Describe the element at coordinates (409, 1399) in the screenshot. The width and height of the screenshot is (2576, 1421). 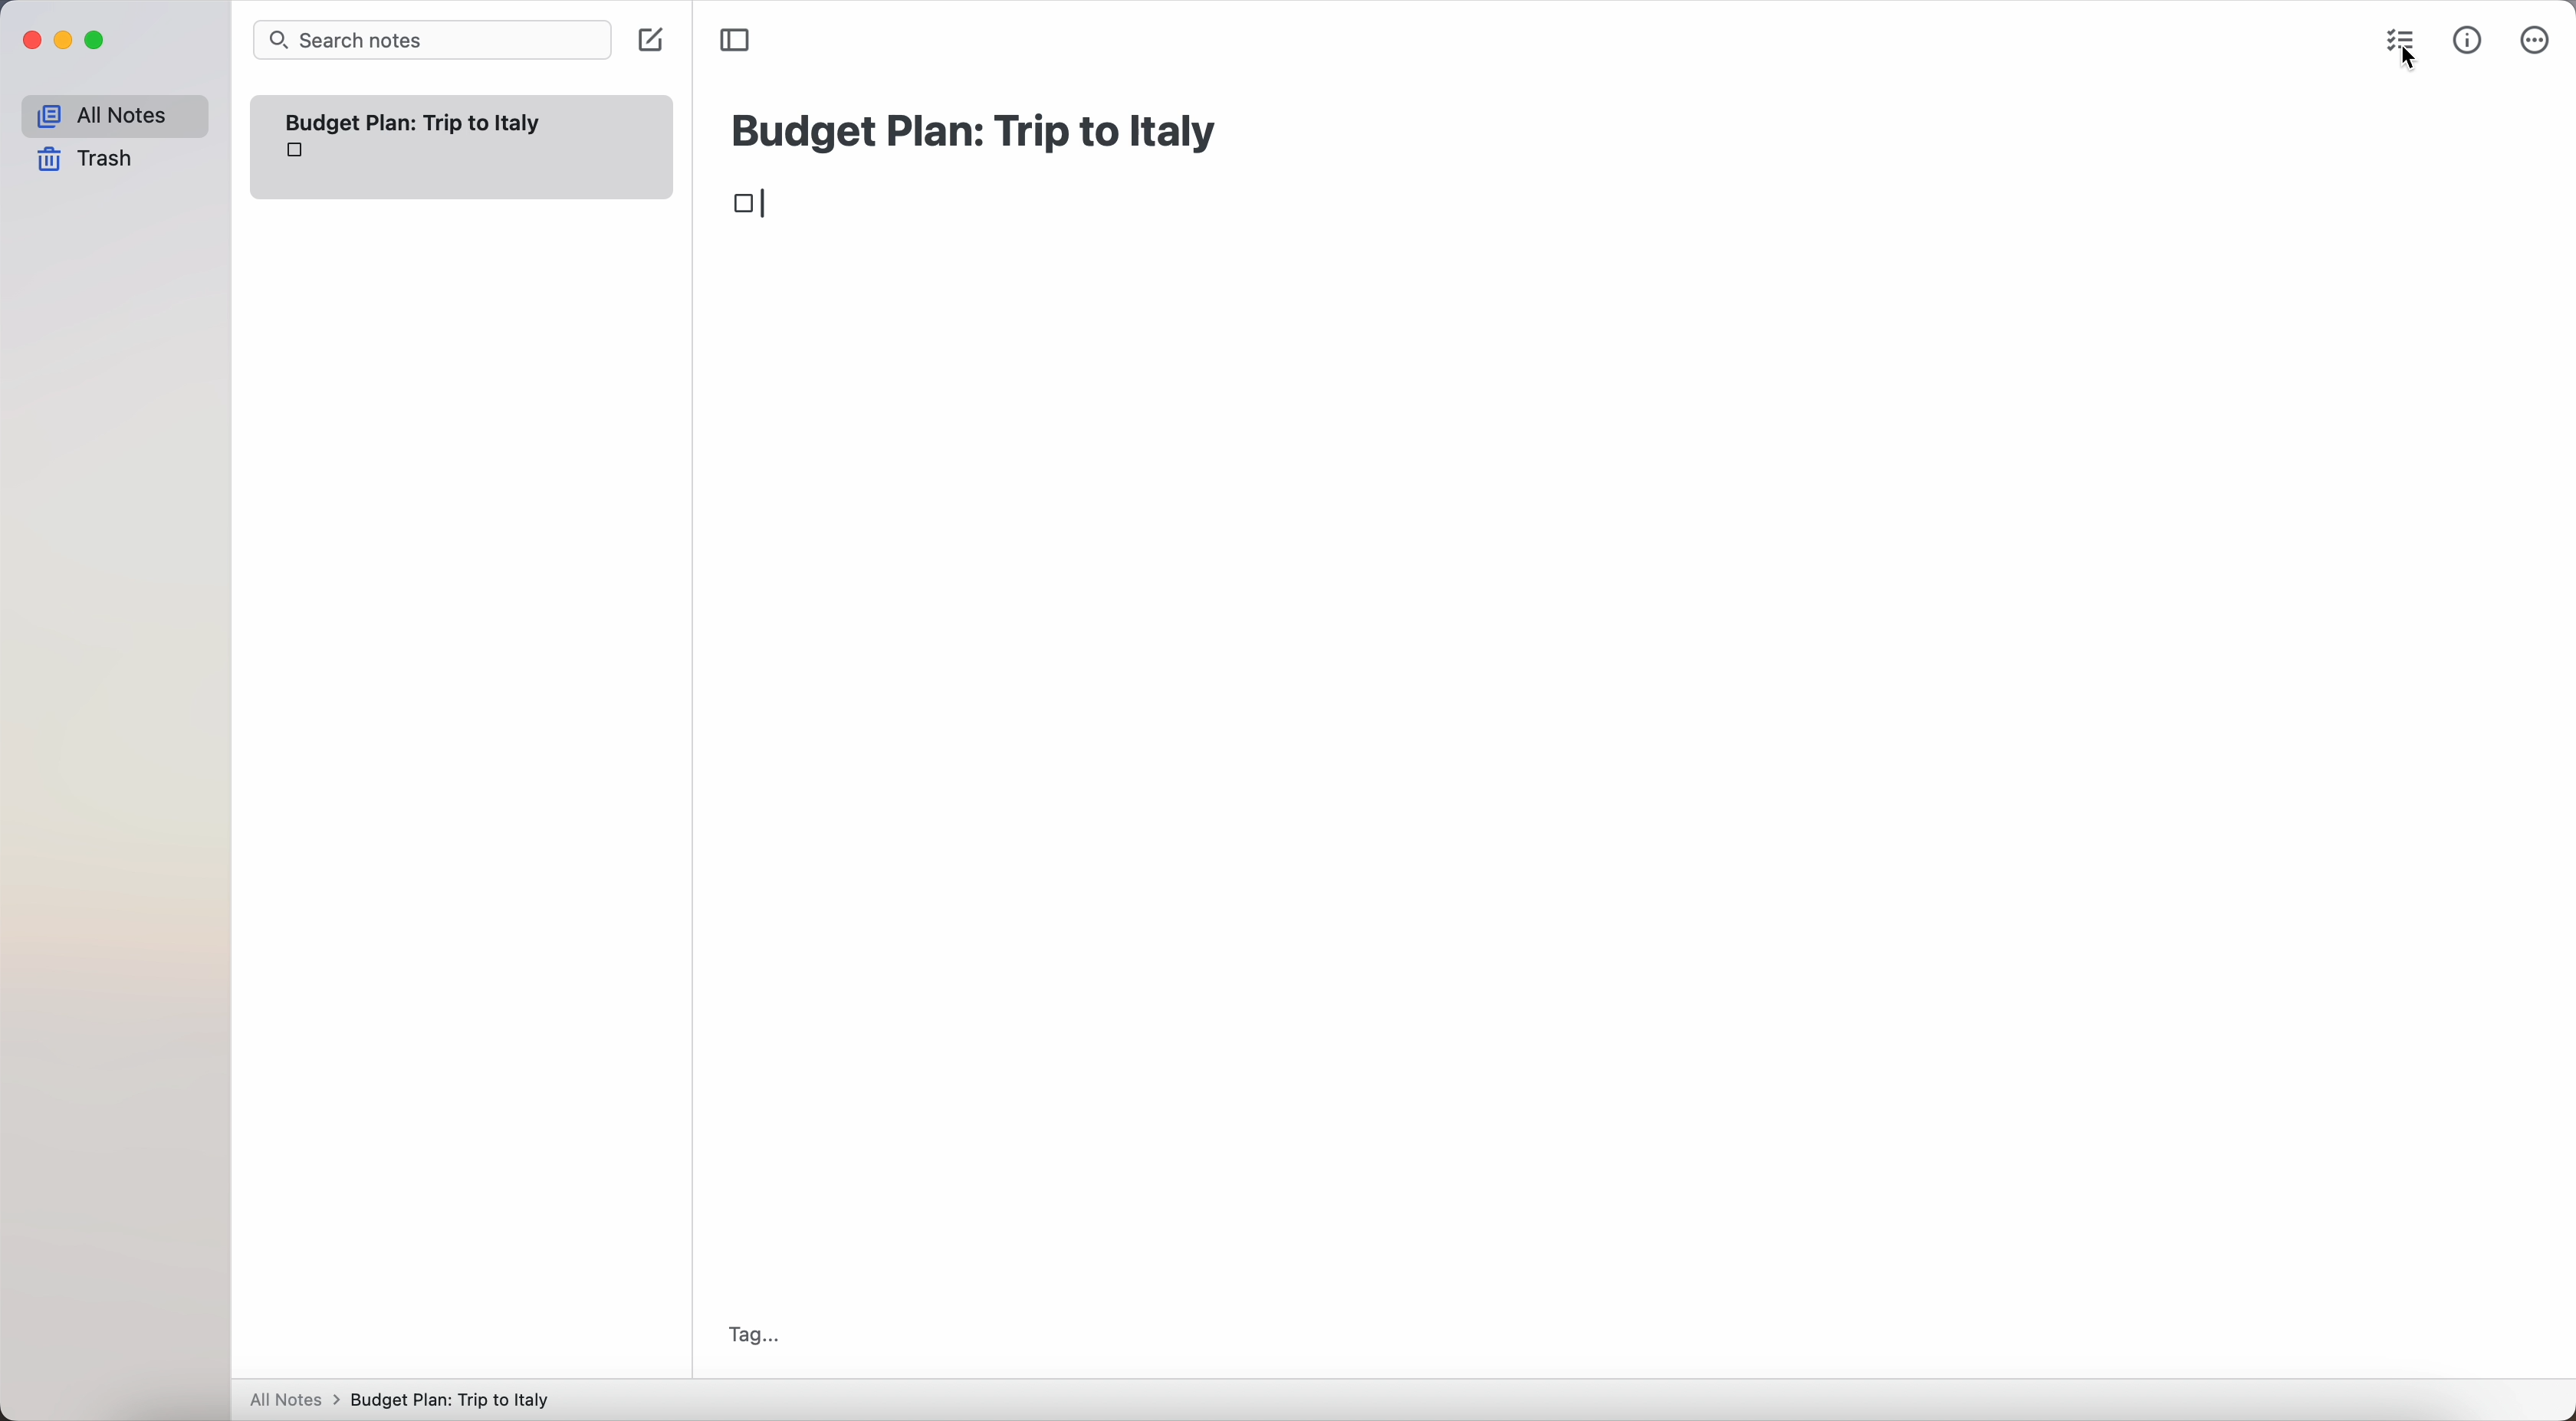
I see `All notes > Budget Plan: Trip to Italy` at that location.